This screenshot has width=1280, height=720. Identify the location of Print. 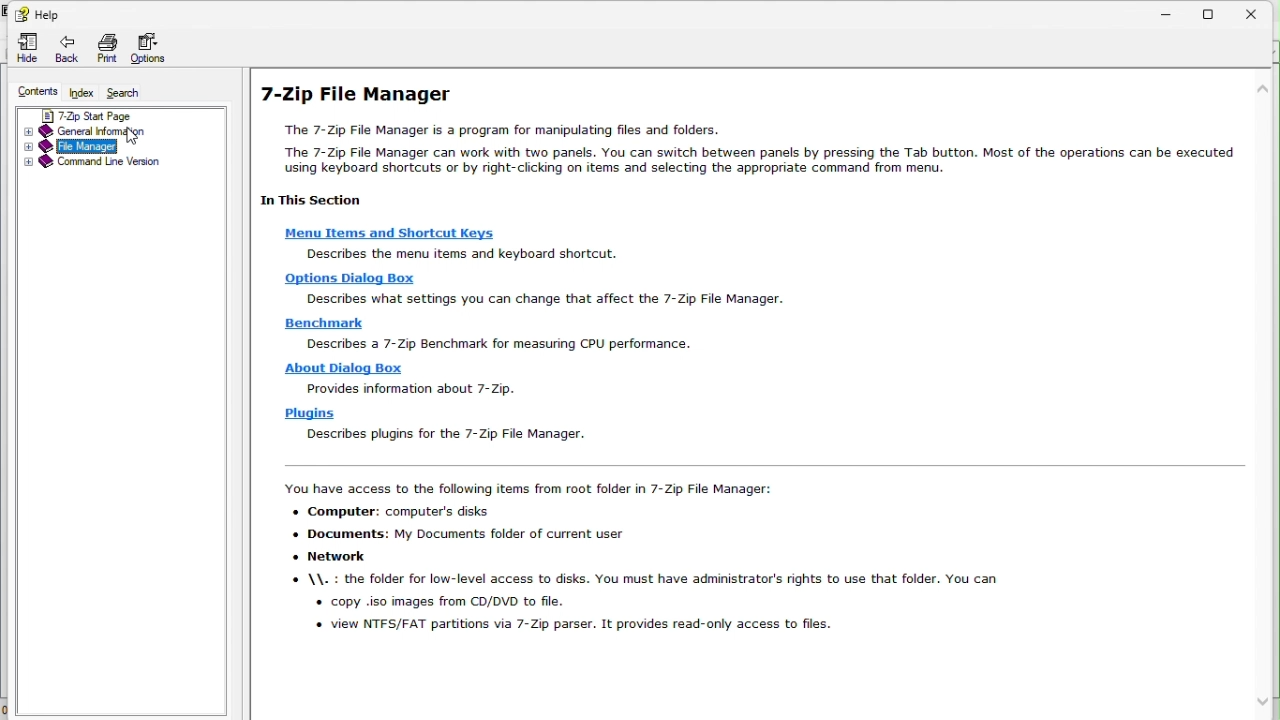
(105, 48).